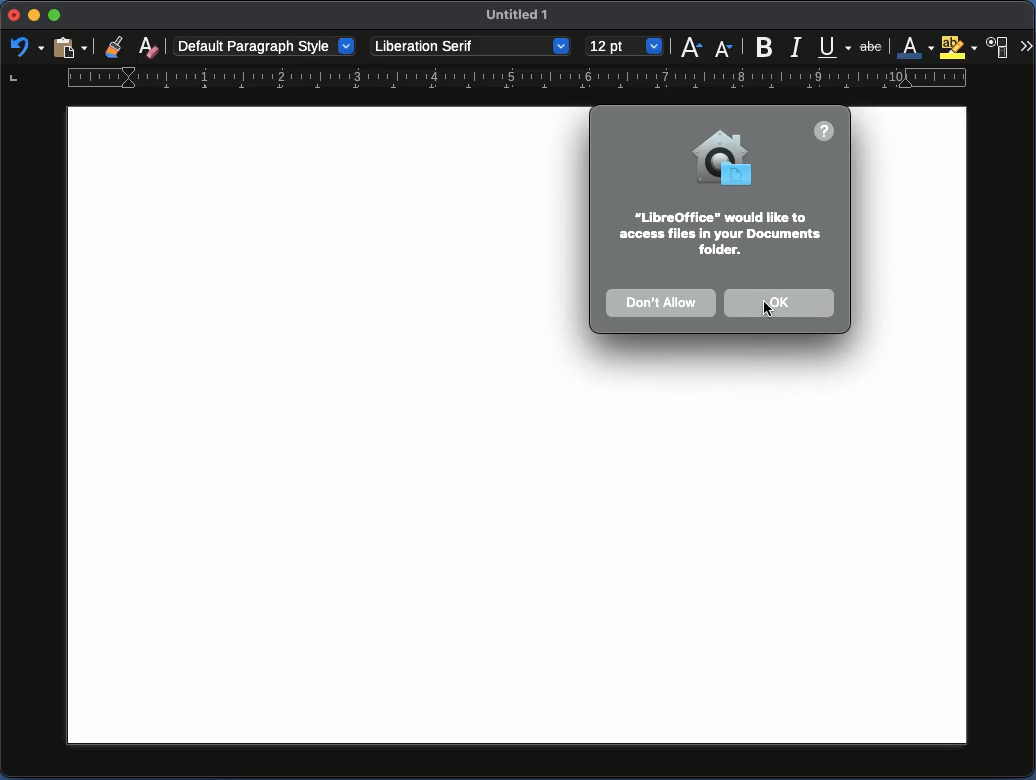 The width and height of the screenshot is (1036, 780). Describe the element at coordinates (35, 18) in the screenshot. I see `Minimize` at that location.